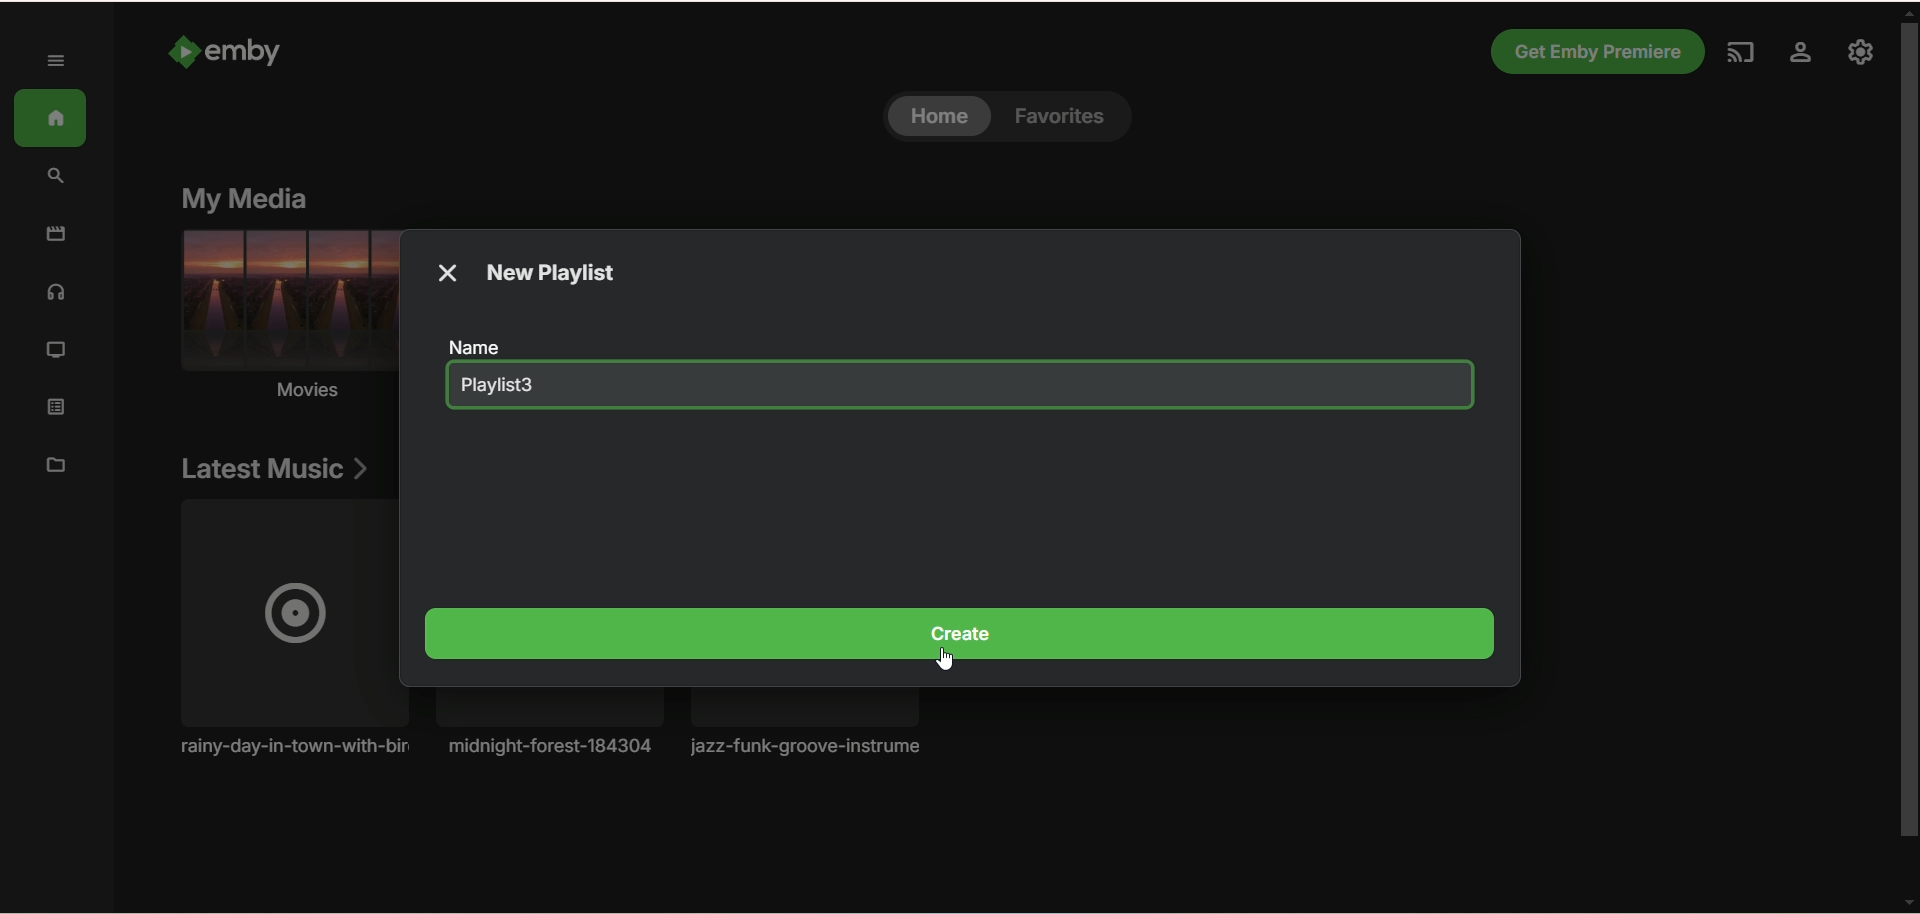  Describe the element at coordinates (945, 659) in the screenshot. I see `cursor` at that location.